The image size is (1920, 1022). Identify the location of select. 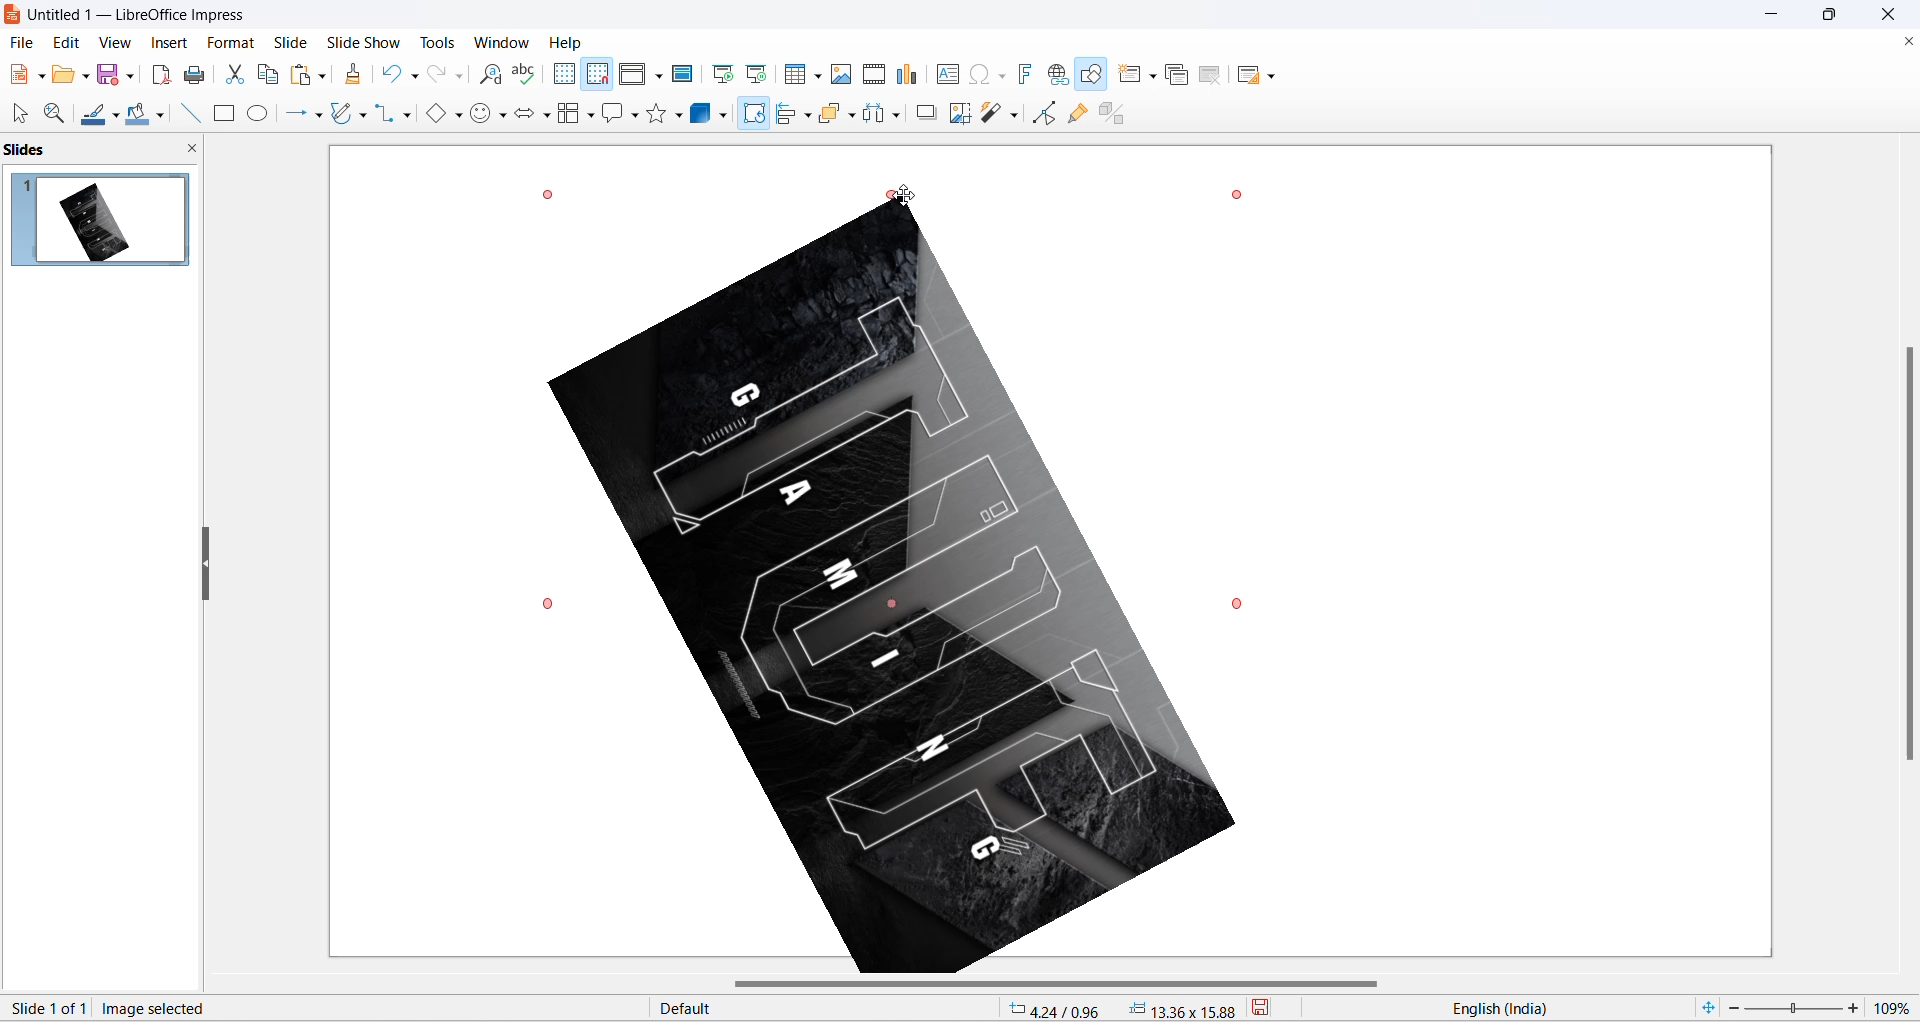
(17, 115).